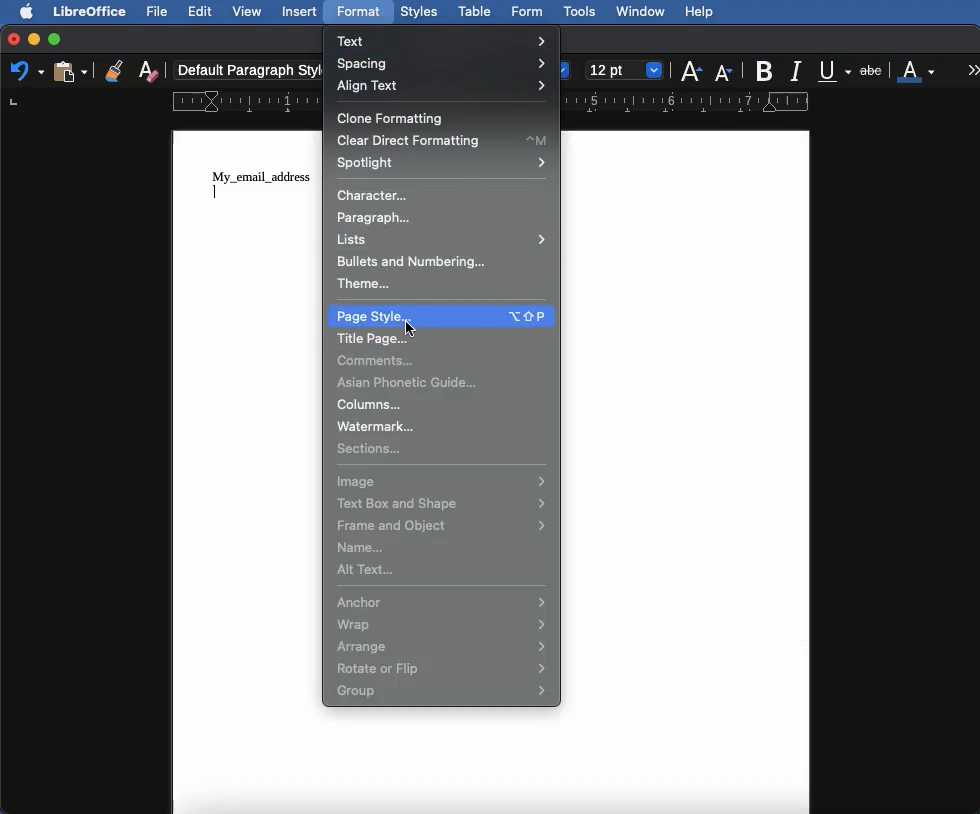 The height and width of the screenshot is (814, 980). Describe the element at coordinates (414, 329) in the screenshot. I see `` at that location.